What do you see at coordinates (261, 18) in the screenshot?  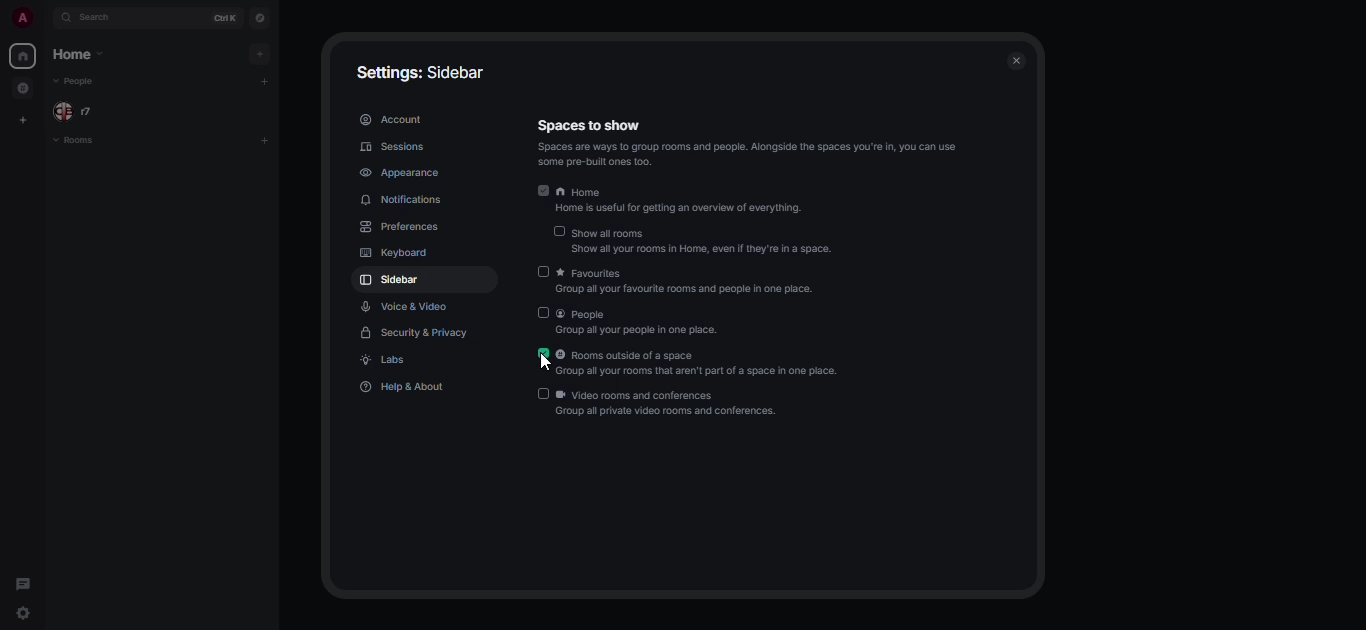 I see `navigator` at bounding box center [261, 18].